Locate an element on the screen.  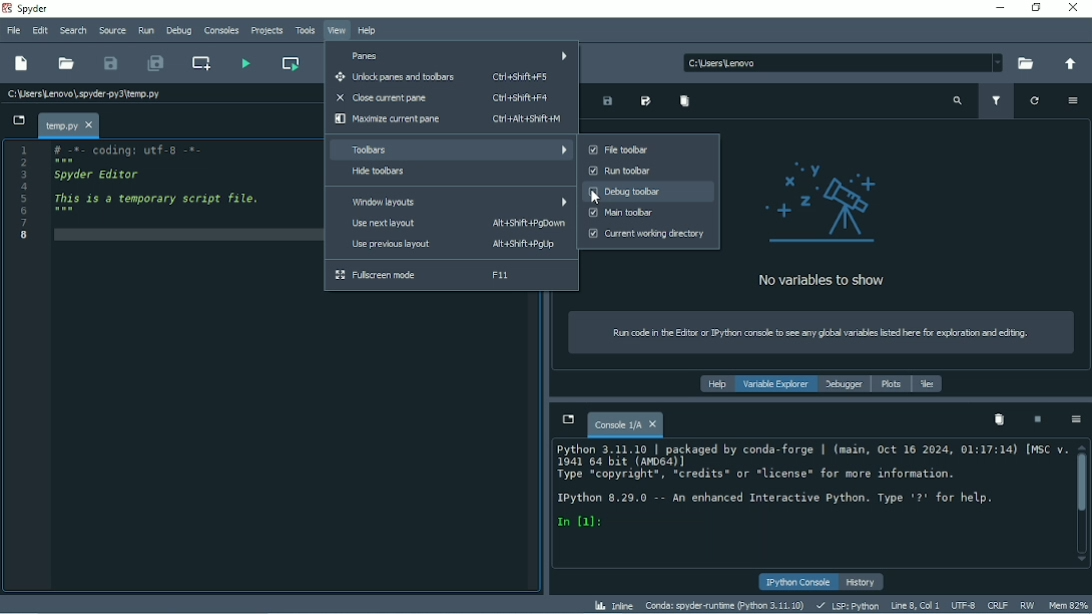
Hide toolbars is located at coordinates (449, 172).